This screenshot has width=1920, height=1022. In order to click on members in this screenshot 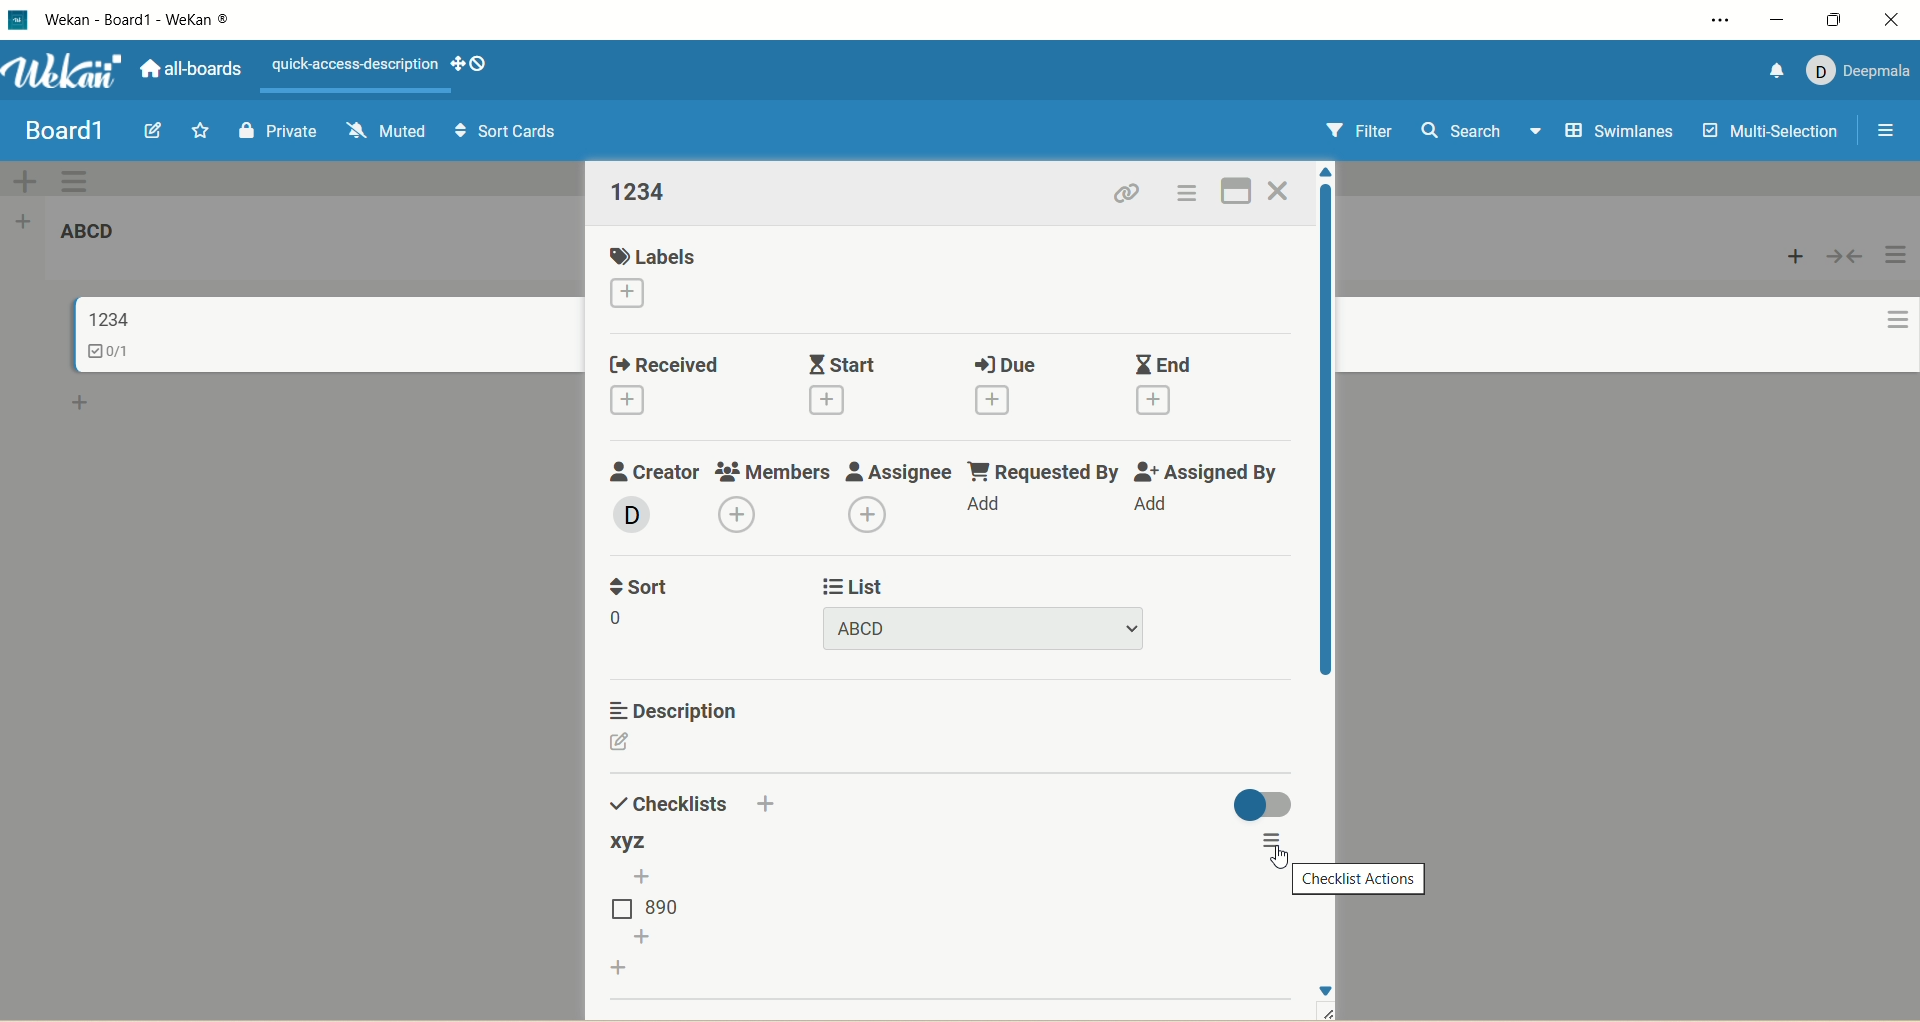, I will do `click(772, 468)`.